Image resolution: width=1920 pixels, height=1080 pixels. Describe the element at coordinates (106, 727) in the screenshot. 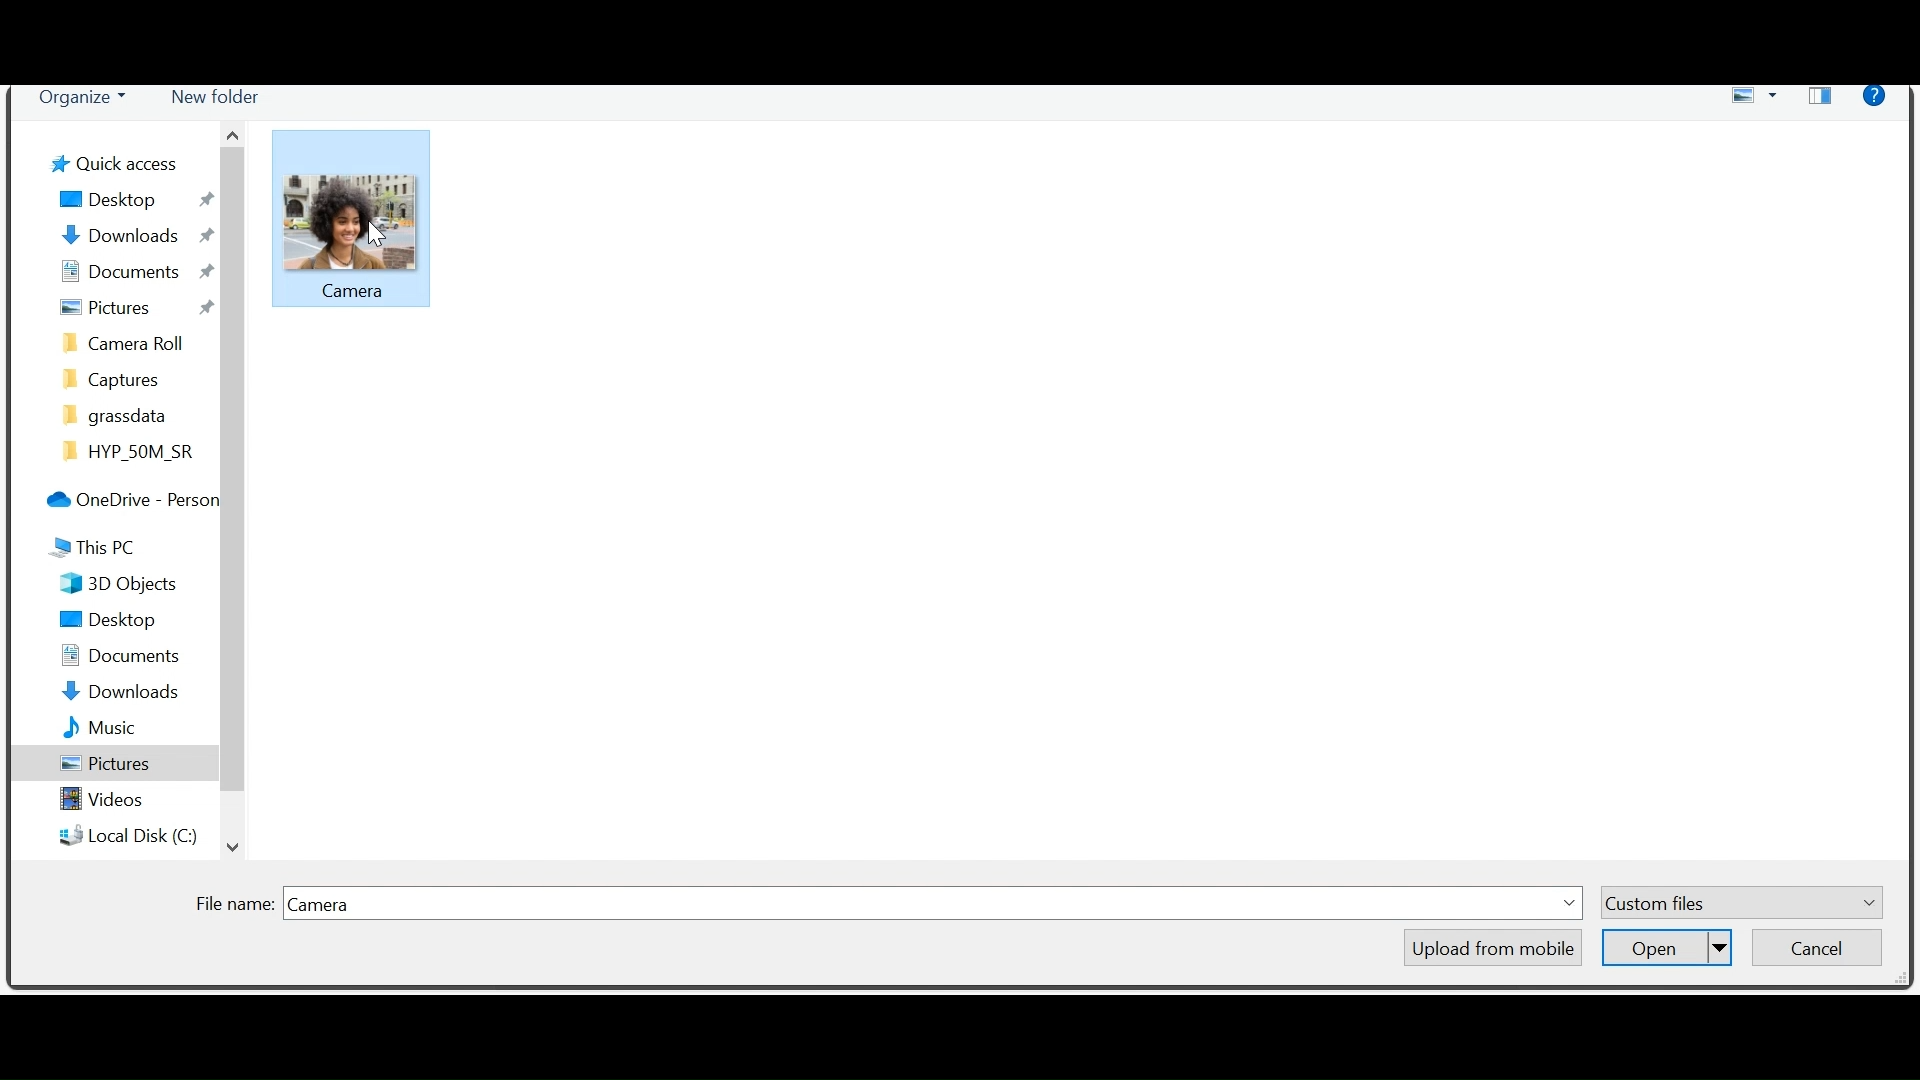

I see `Music` at that location.